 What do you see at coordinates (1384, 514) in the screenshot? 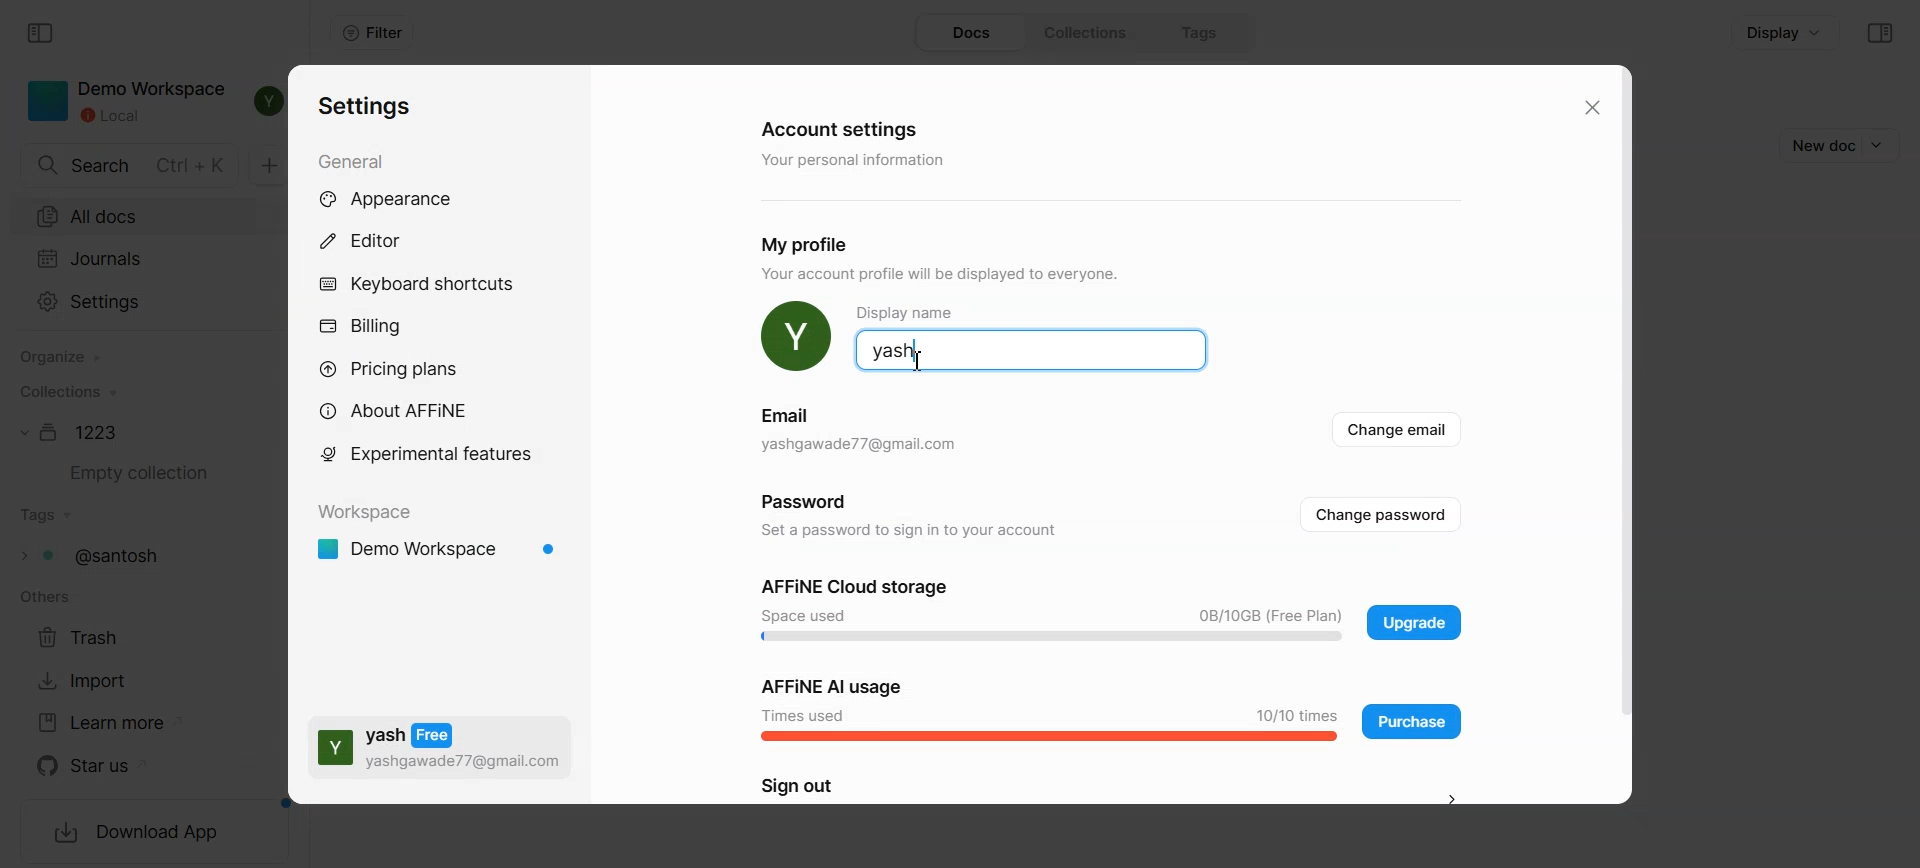
I see `Change password` at bounding box center [1384, 514].